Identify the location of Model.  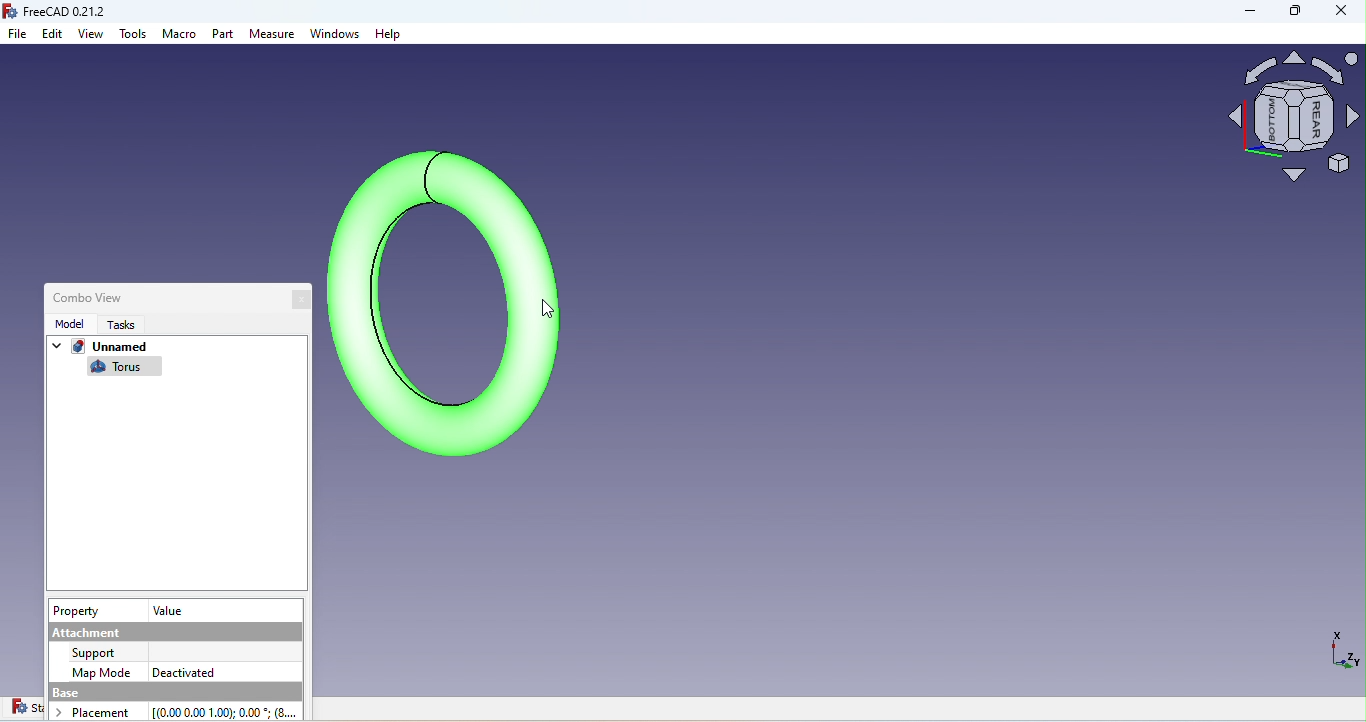
(66, 323).